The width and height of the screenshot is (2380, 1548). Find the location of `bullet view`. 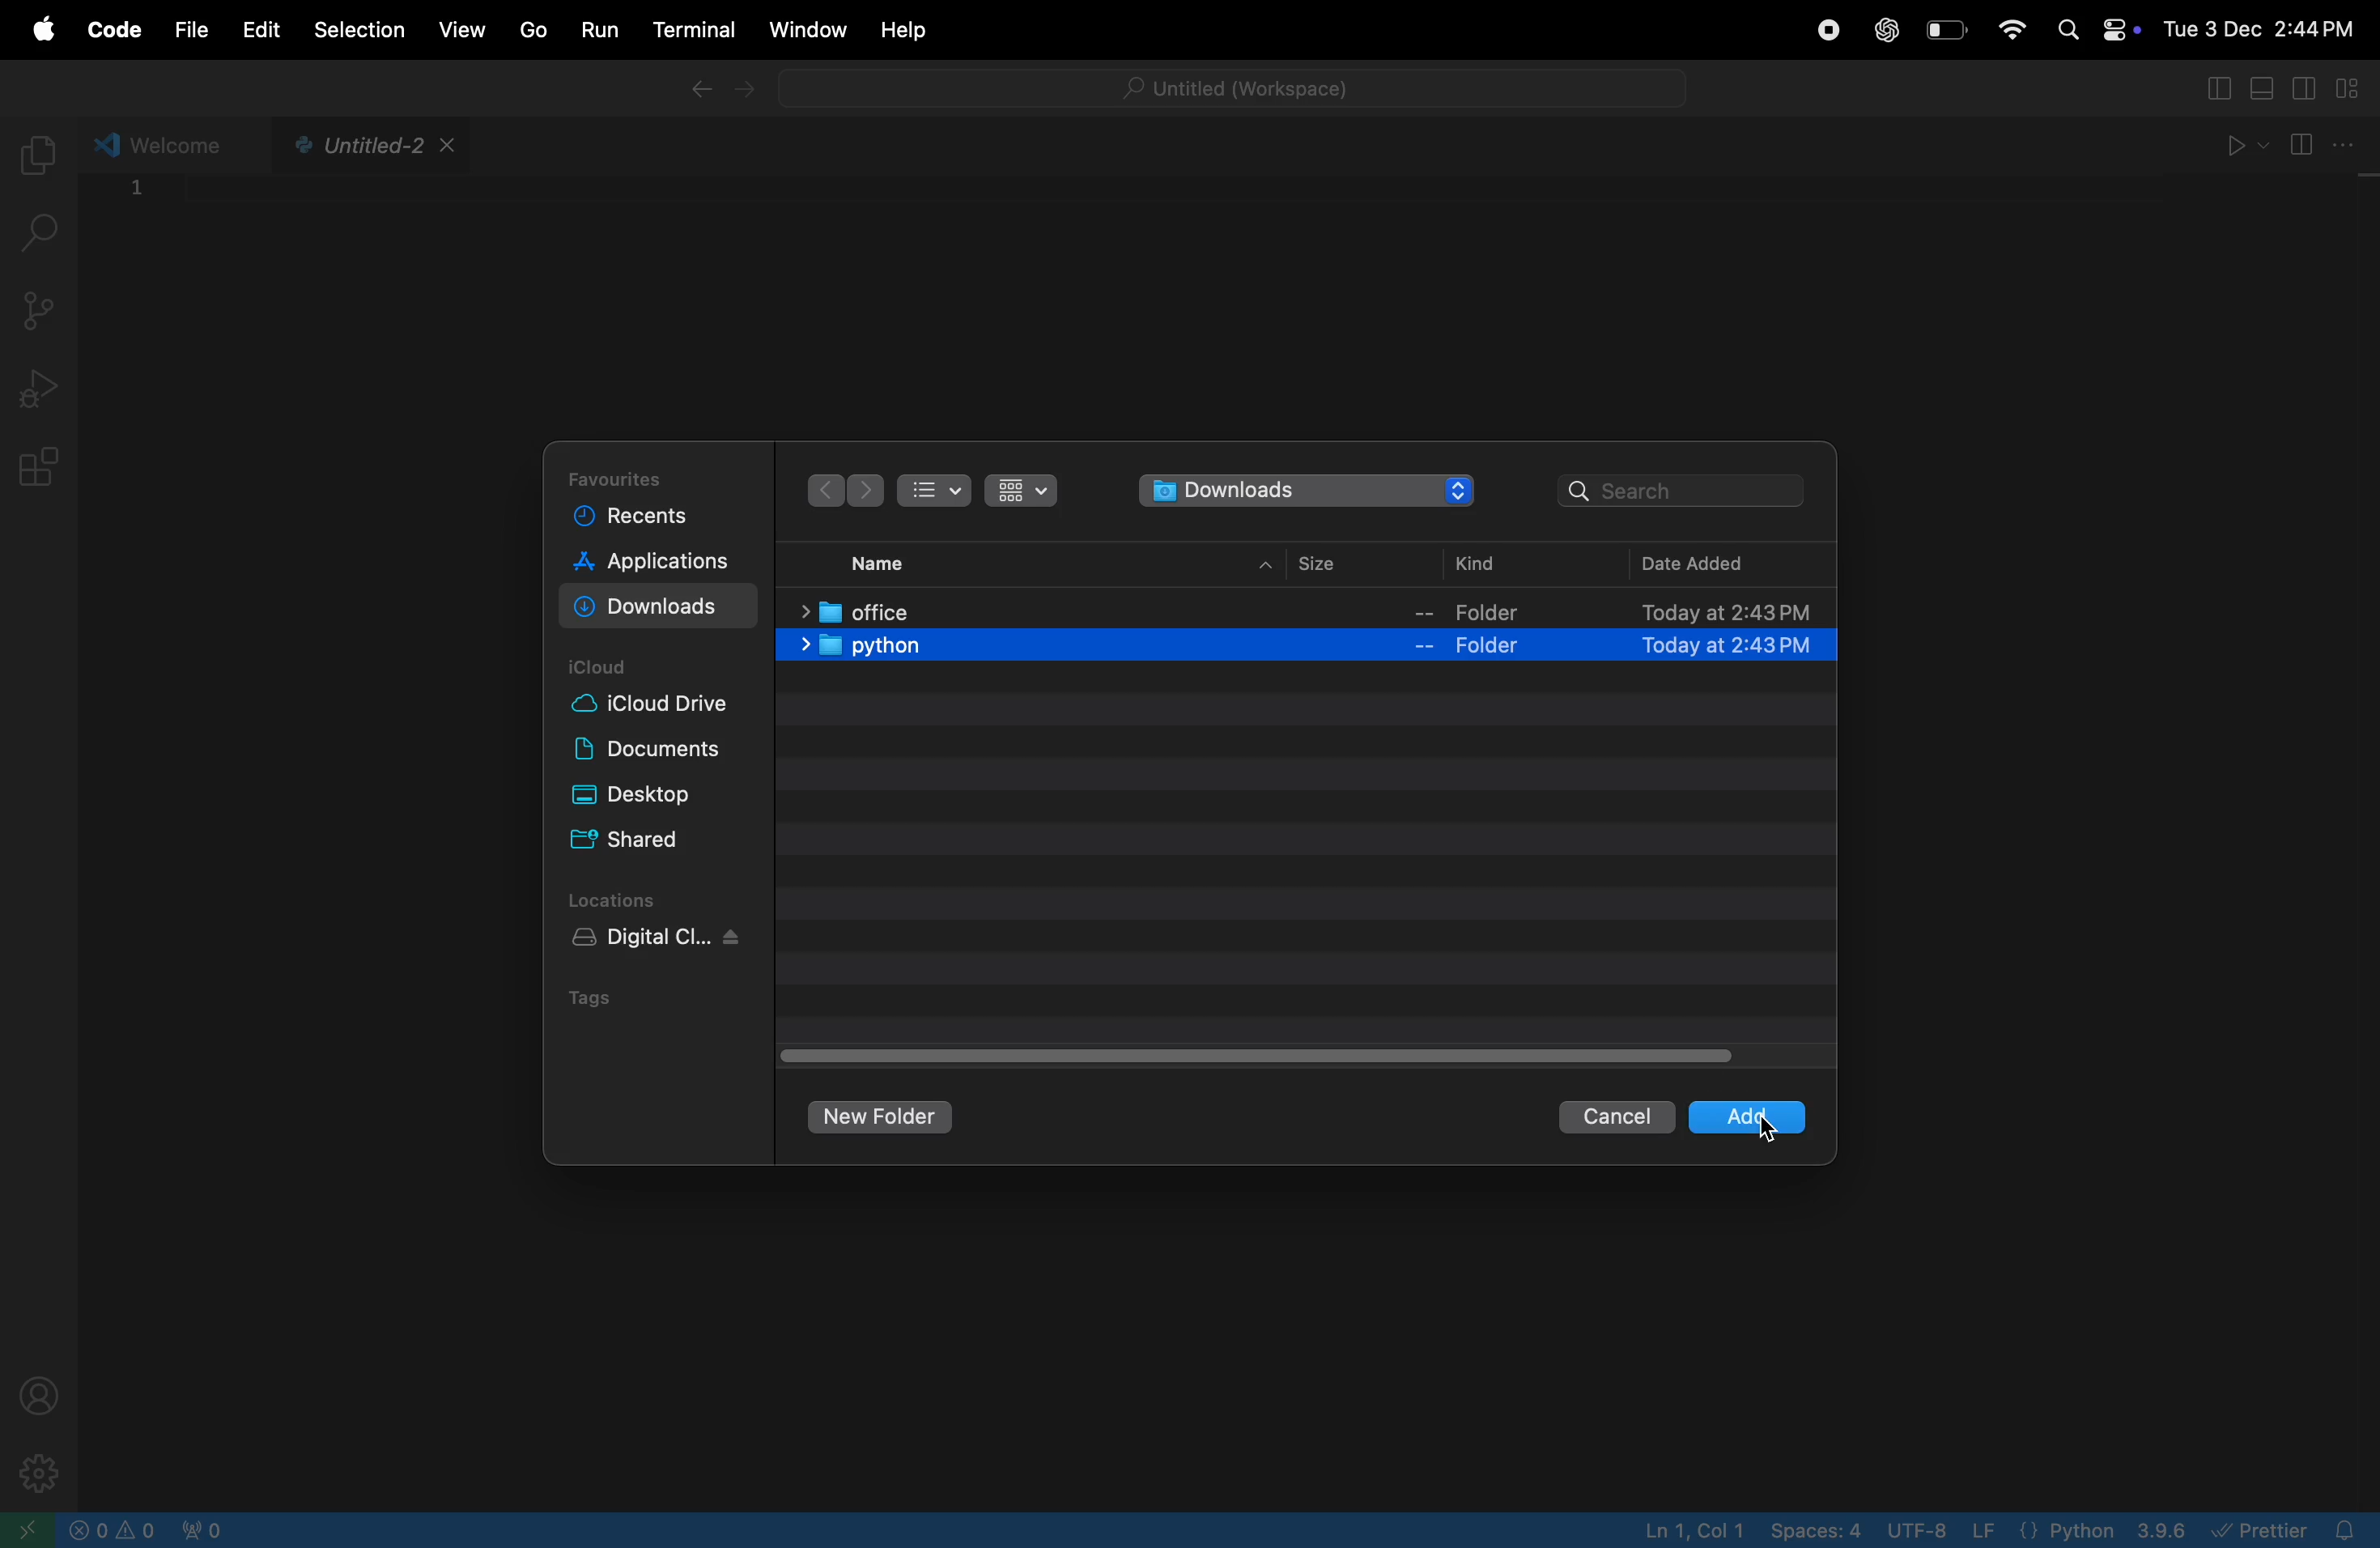

bullet view is located at coordinates (944, 493).